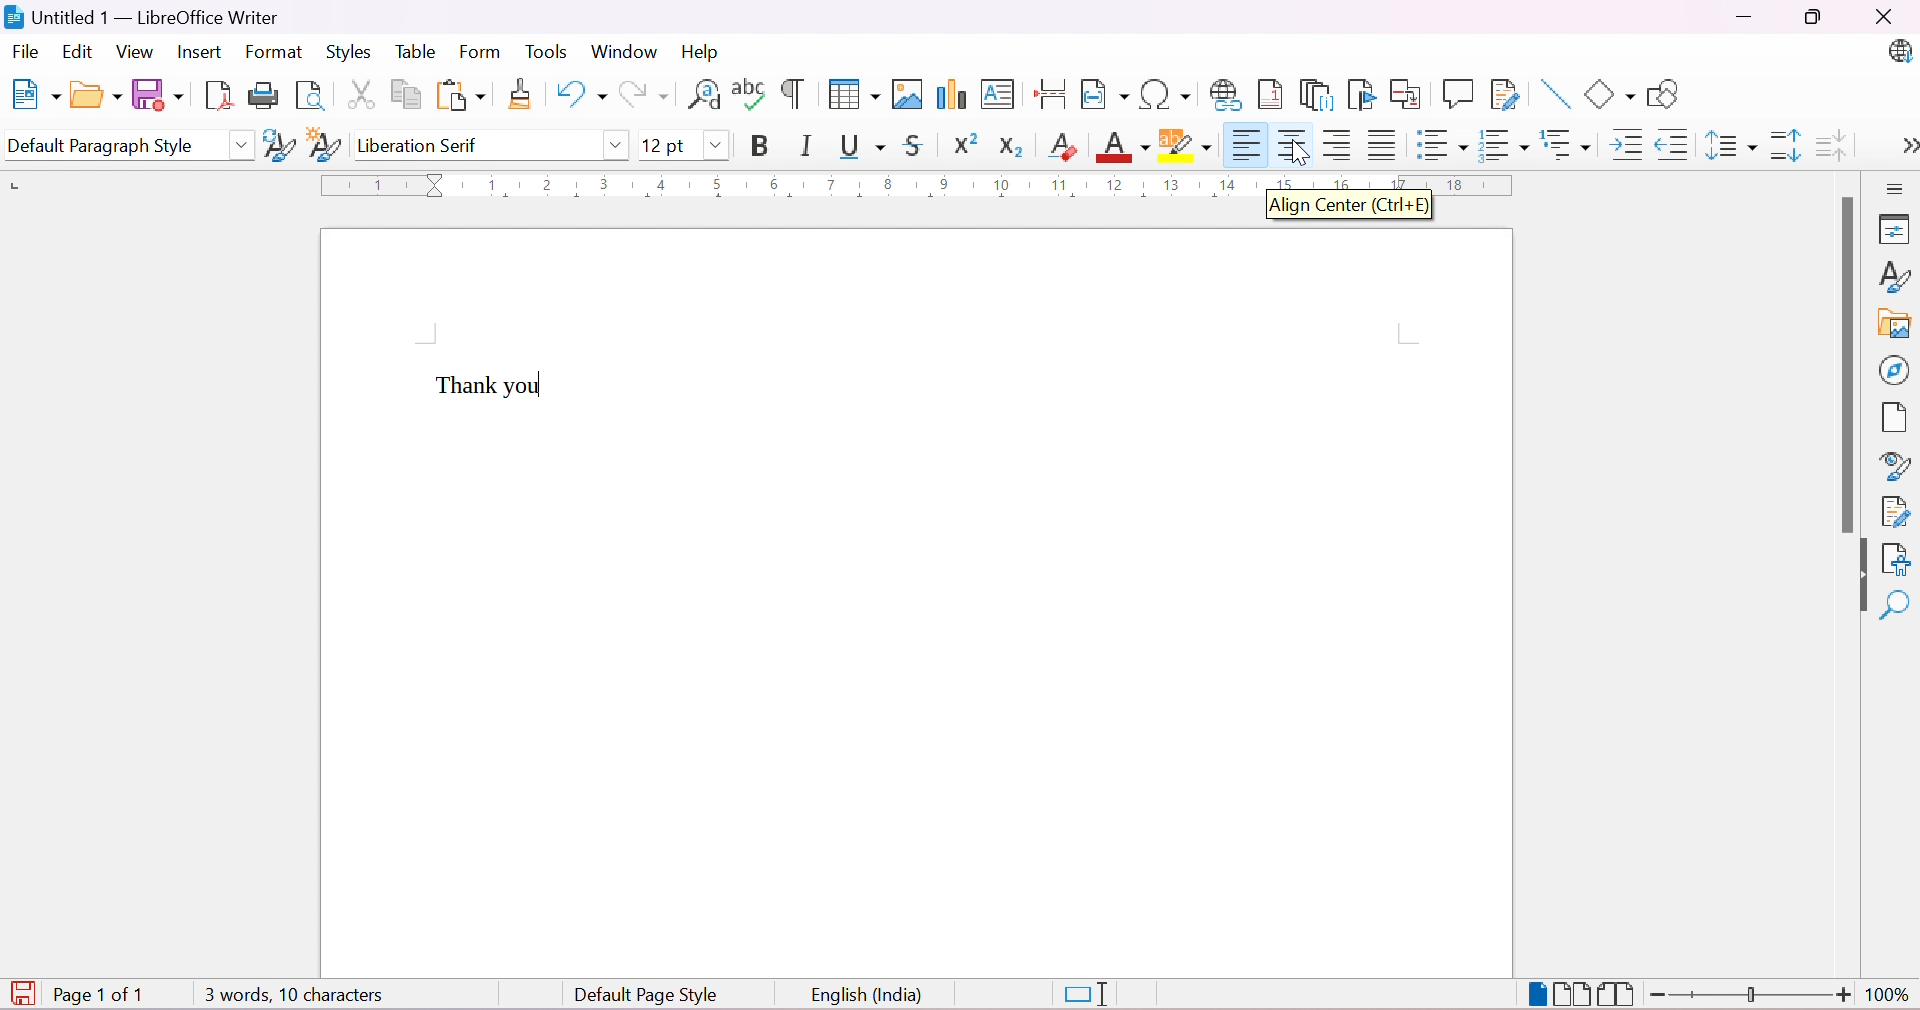 The width and height of the screenshot is (1920, 1010). Describe the element at coordinates (1897, 560) in the screenshot. I see `Accessibility Check` at that location.